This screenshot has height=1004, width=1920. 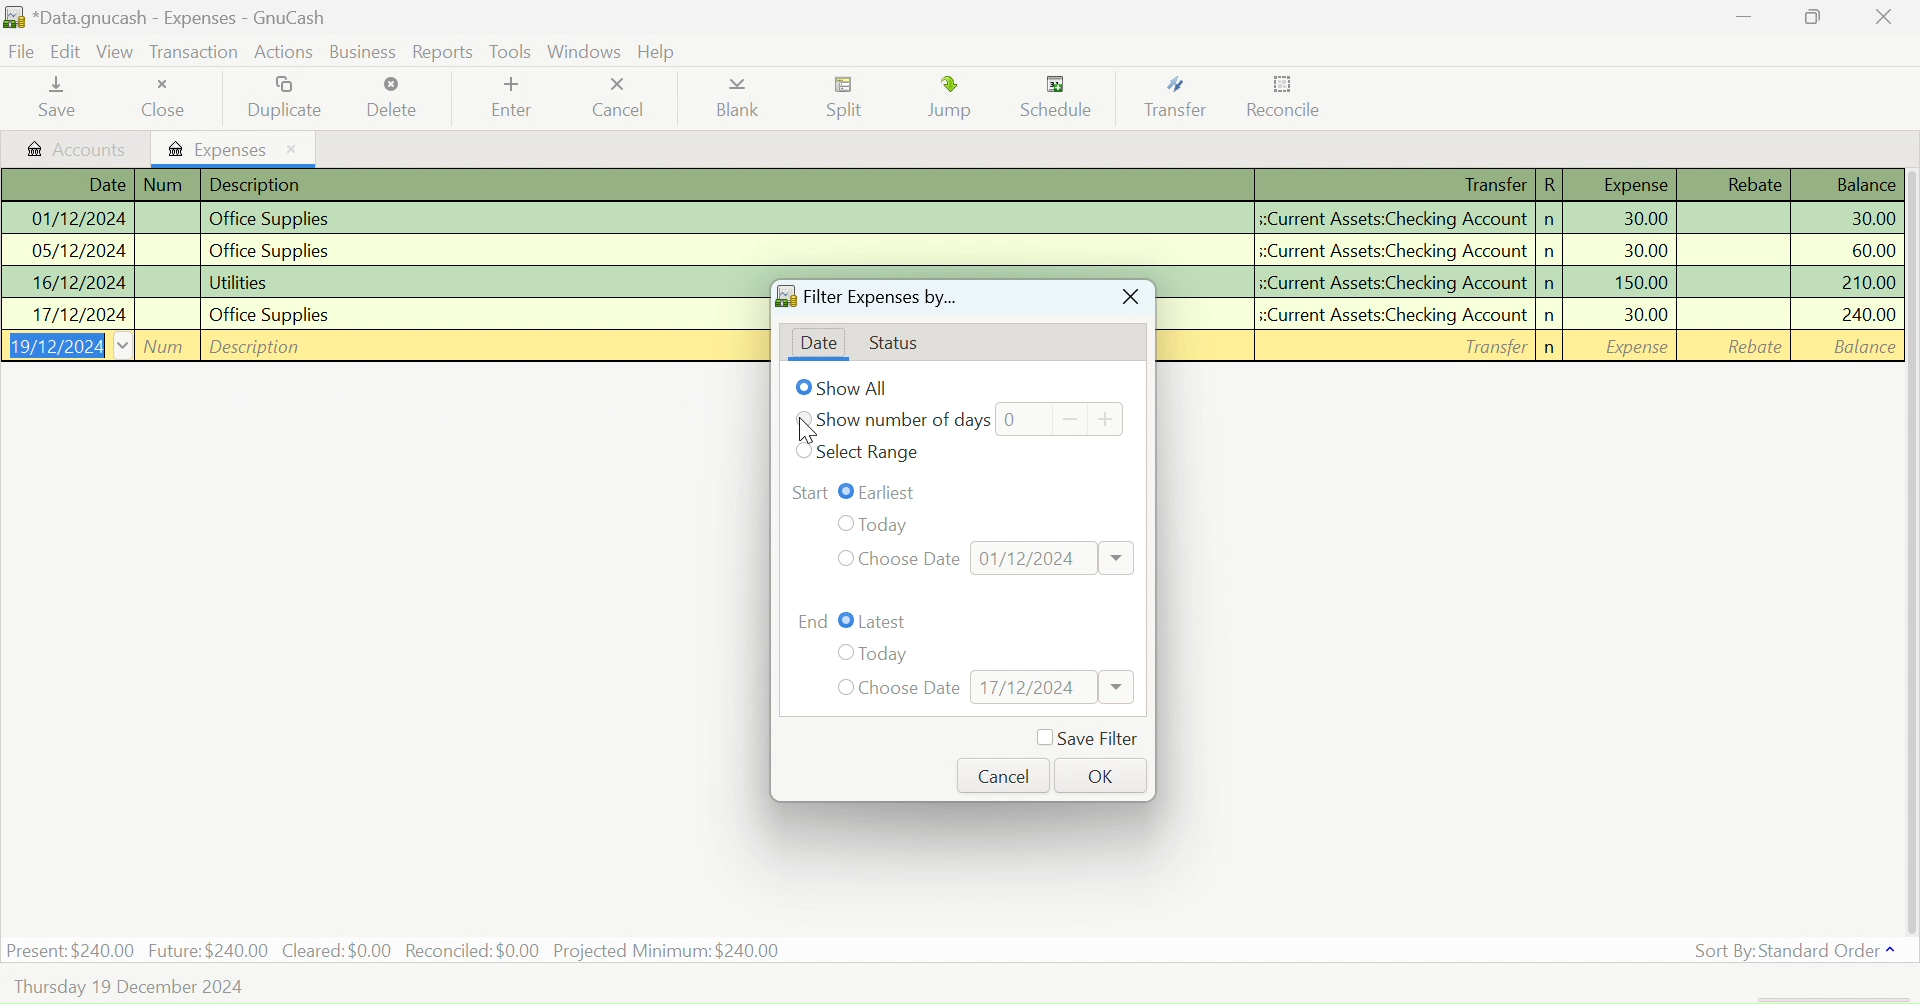 I want to click on Show All, so click(x=859, y=388).